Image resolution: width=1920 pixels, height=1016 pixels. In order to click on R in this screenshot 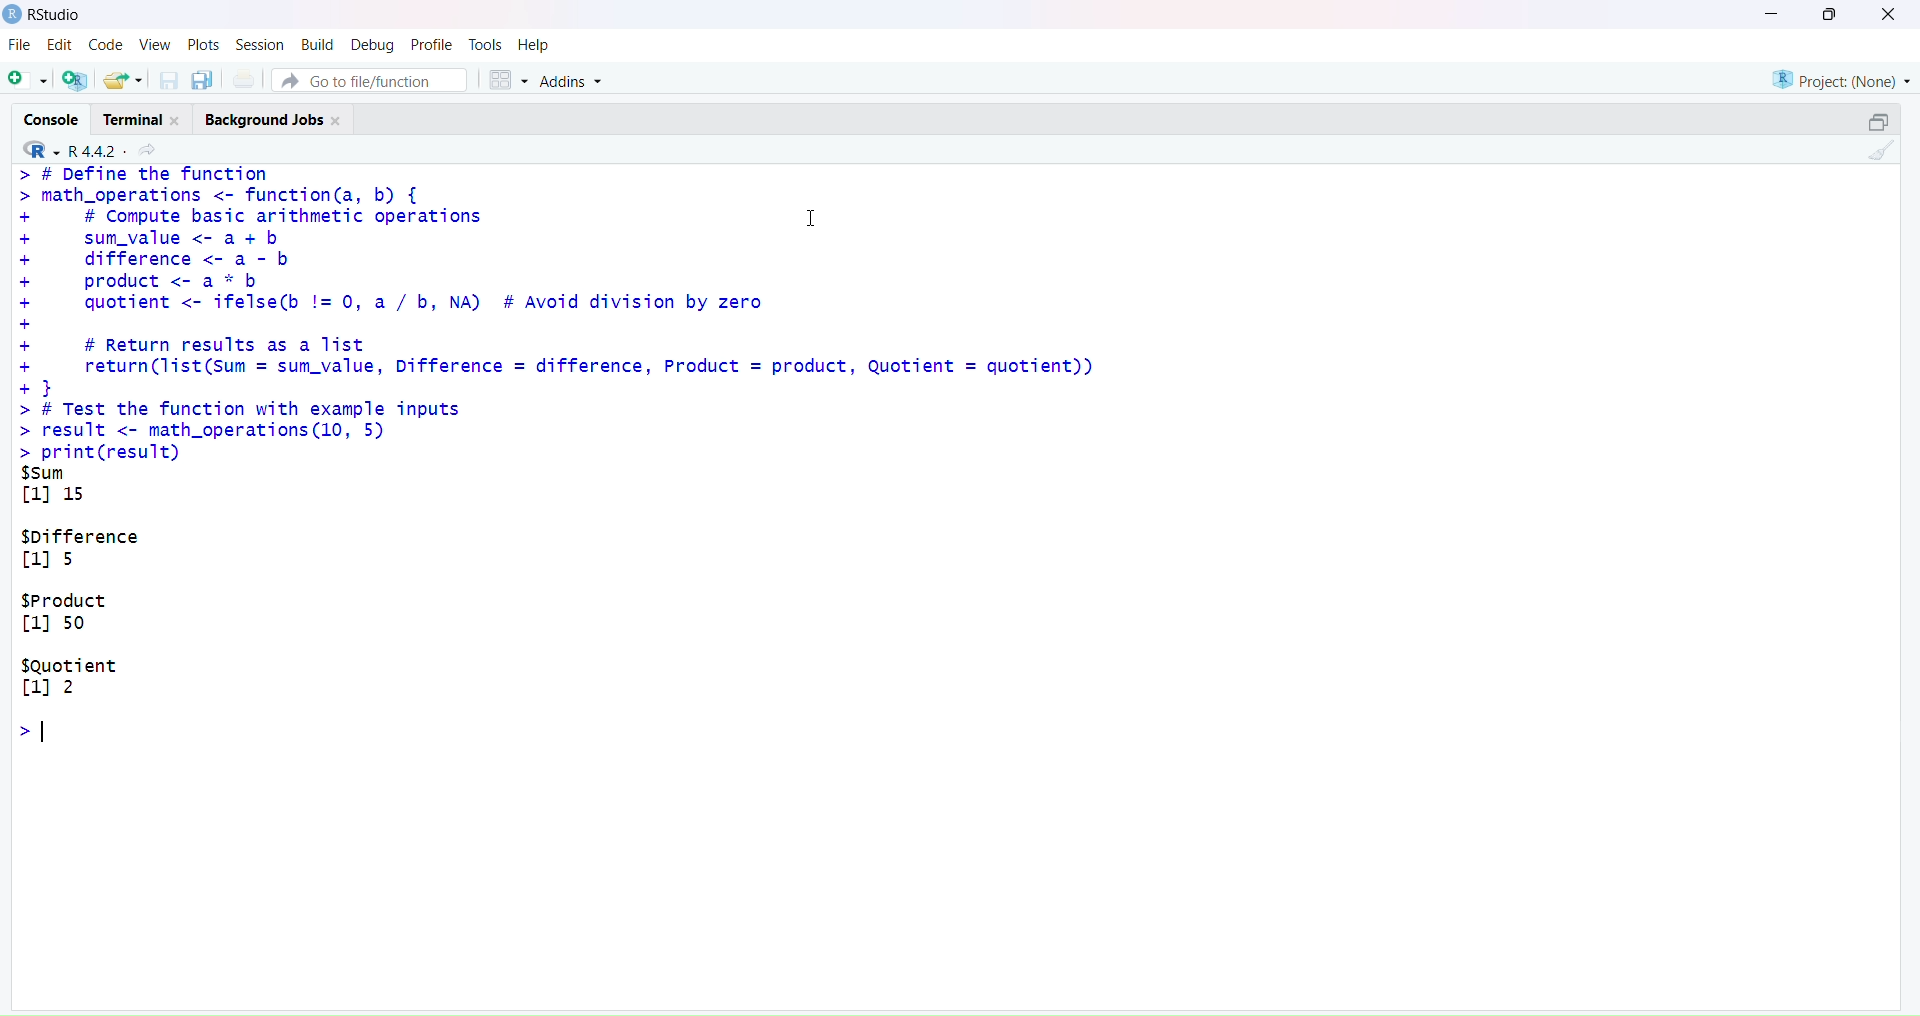, I will do `click(36, 151)`.